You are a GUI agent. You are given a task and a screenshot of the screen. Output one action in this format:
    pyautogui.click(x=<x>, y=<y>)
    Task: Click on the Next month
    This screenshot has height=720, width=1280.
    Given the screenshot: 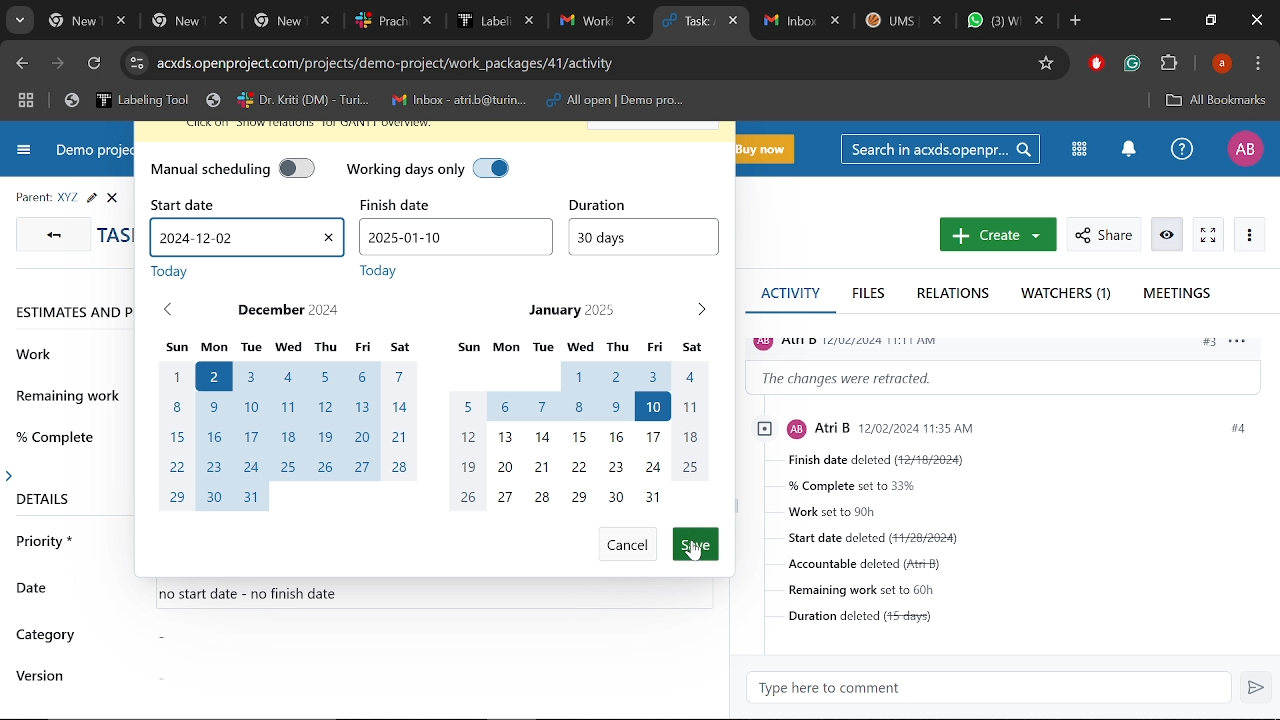 What is the action you would take?
    pyautogui.click(x=699, y=308)
    